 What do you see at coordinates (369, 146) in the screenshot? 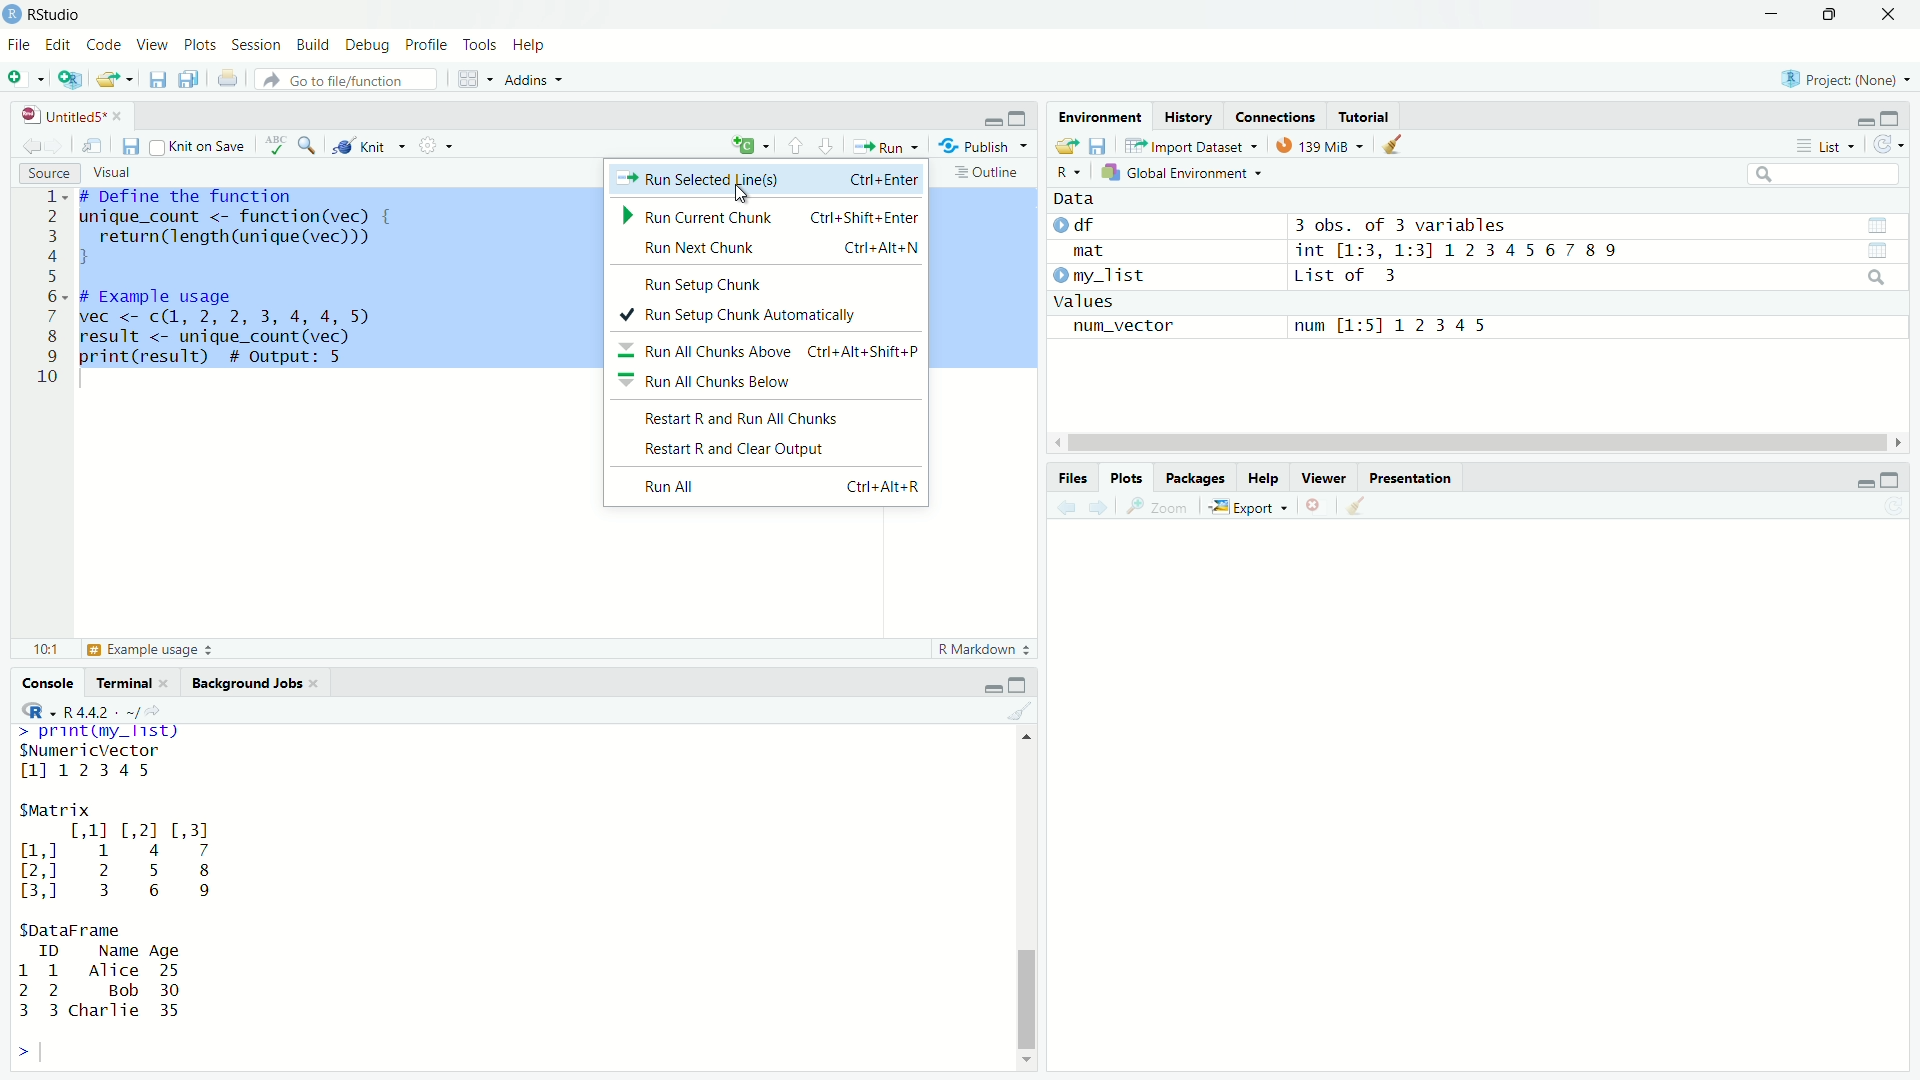
I see `knit` at bounding box center [369, 146].